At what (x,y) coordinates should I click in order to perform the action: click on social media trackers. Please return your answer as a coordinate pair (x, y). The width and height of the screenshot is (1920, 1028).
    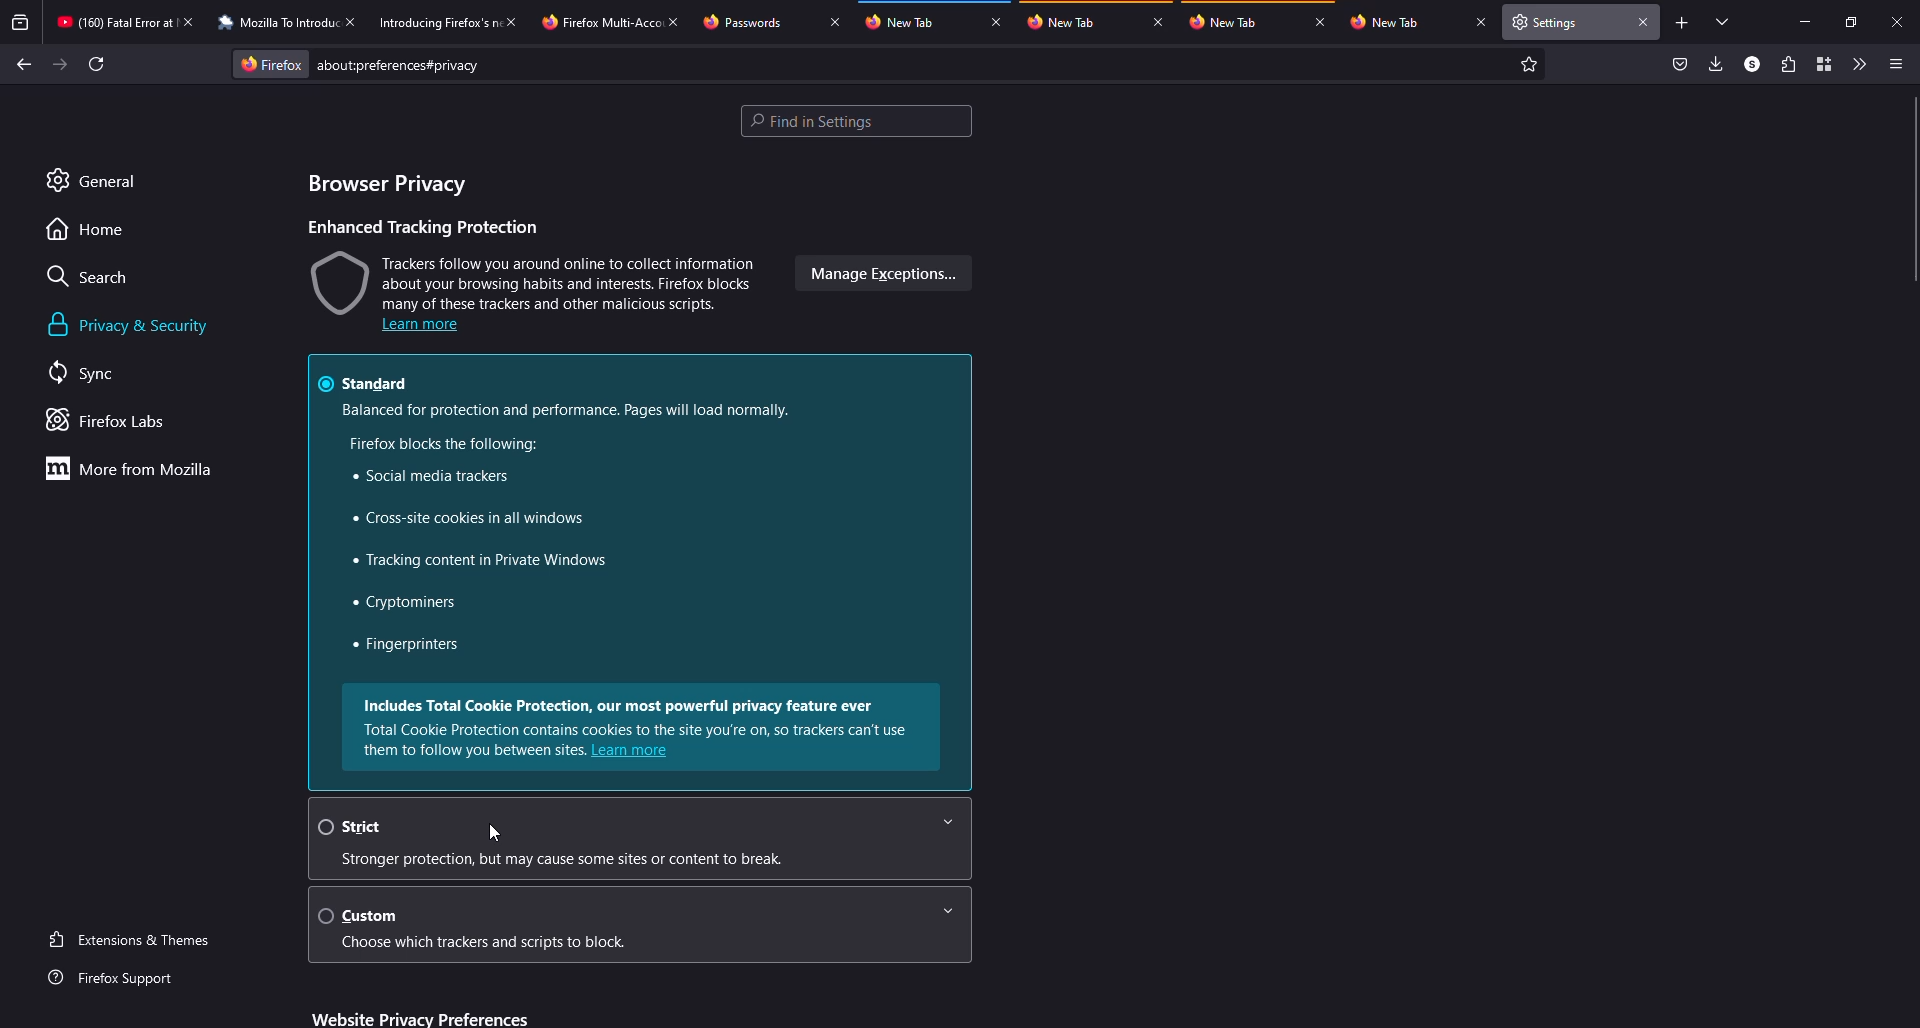
    Looking at the image, I should click on (431, 474).